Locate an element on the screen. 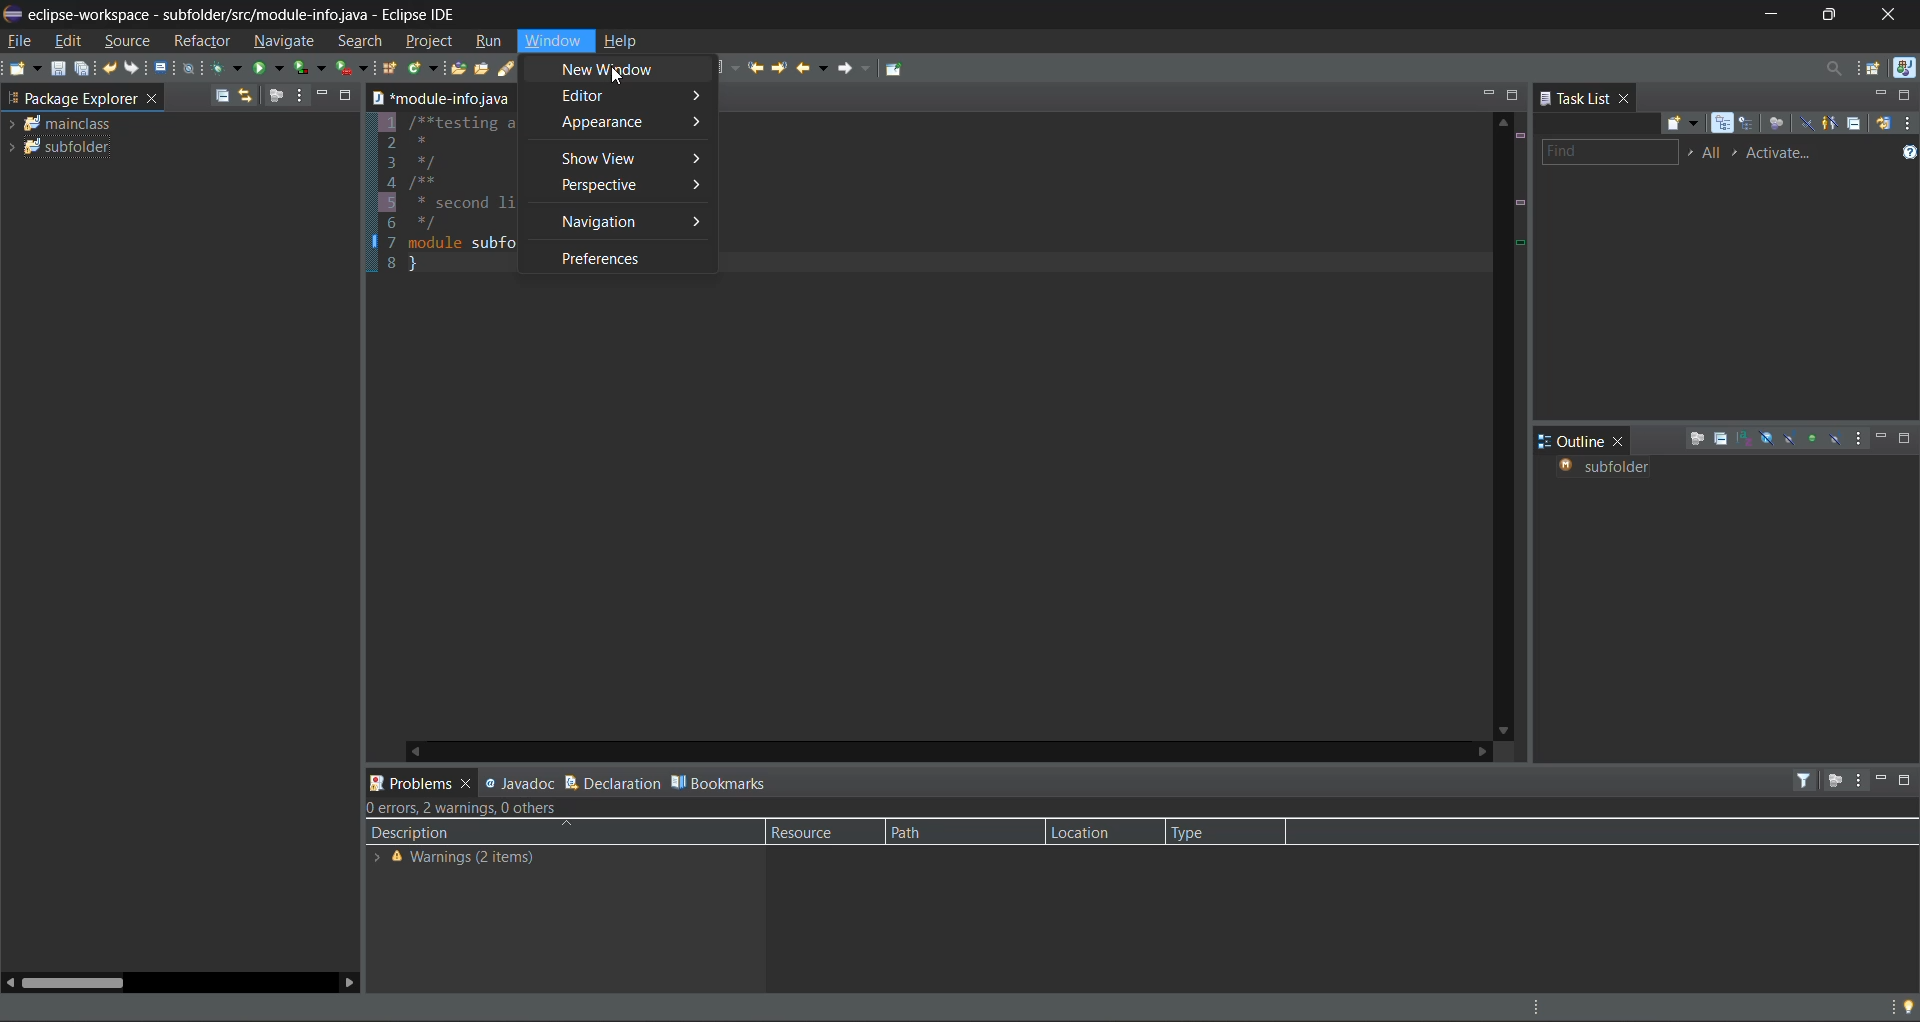 This screenshot has height=1022, width=1920. run is located at coordinates (491, 42).